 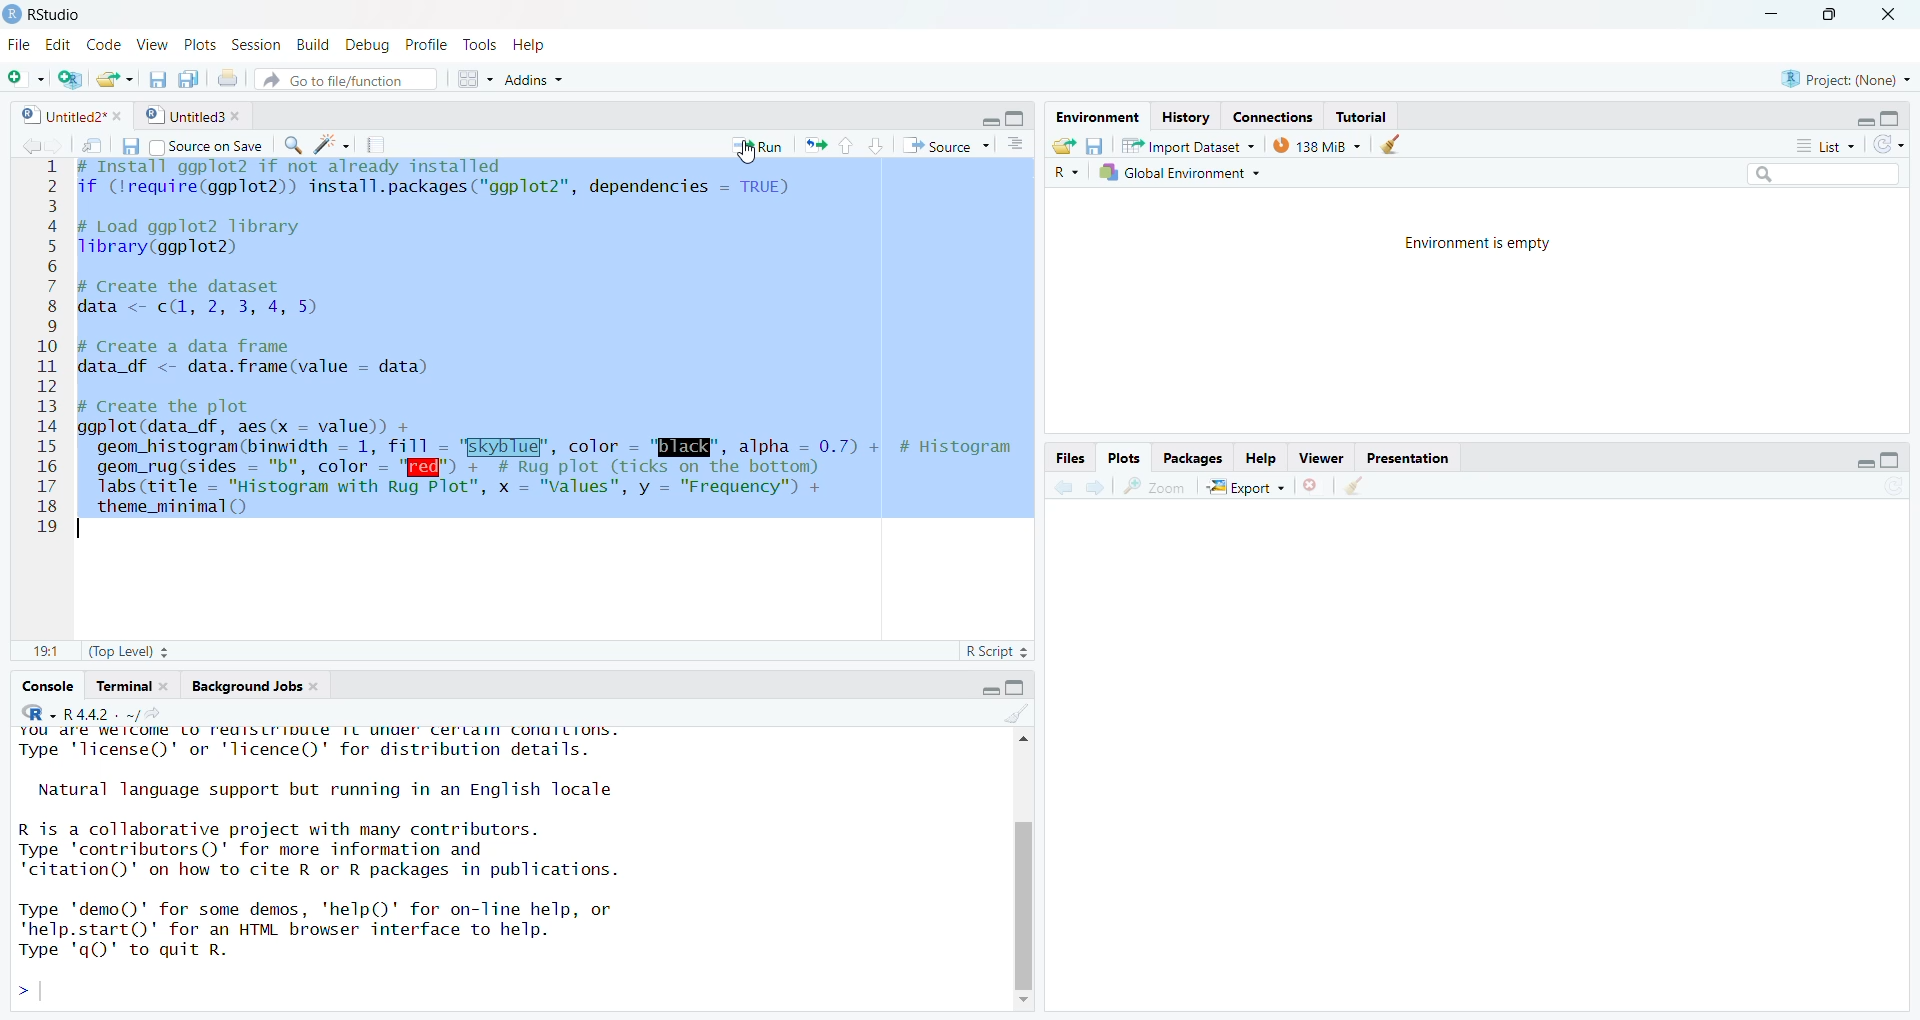 What do you see at coordinates (137, 650) in the screenshot?
I see `(Top Level) +` at bounding box center [137, 650].